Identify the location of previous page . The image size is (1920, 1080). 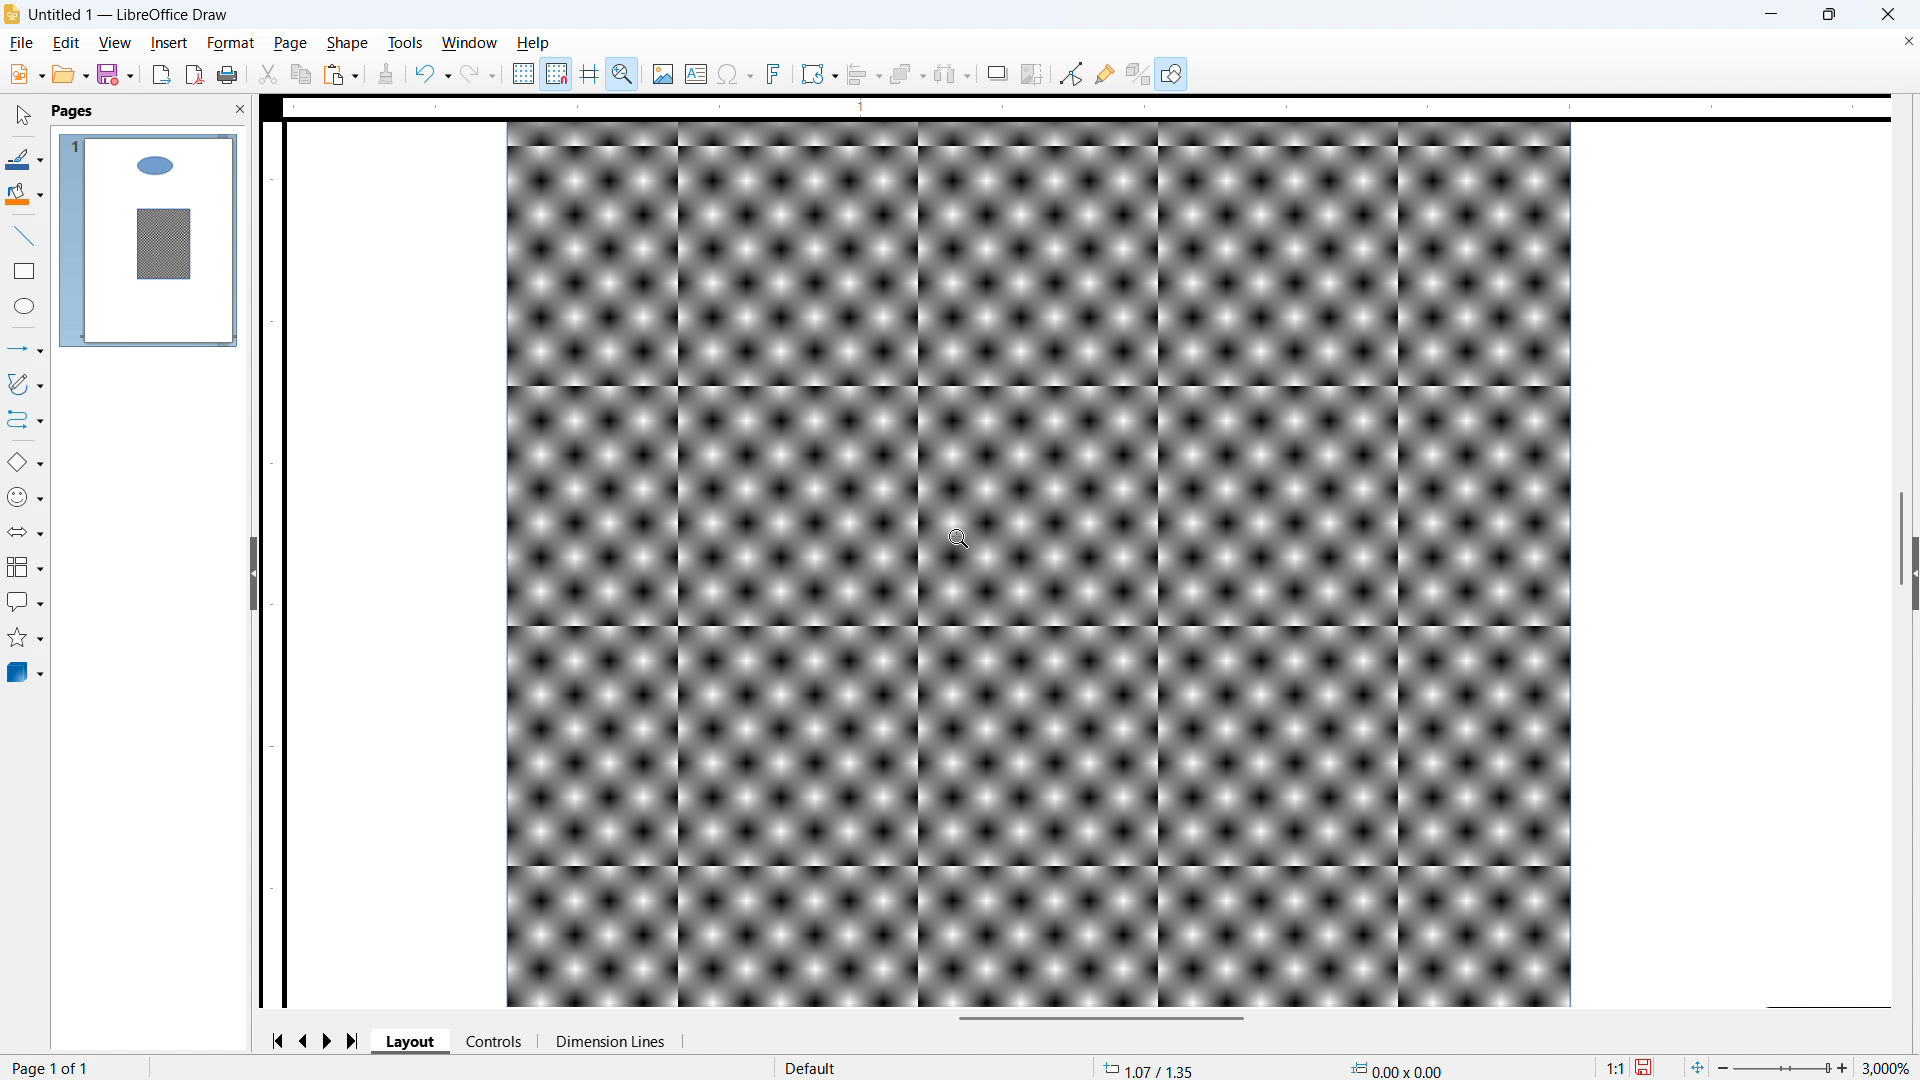
(306, 1040).